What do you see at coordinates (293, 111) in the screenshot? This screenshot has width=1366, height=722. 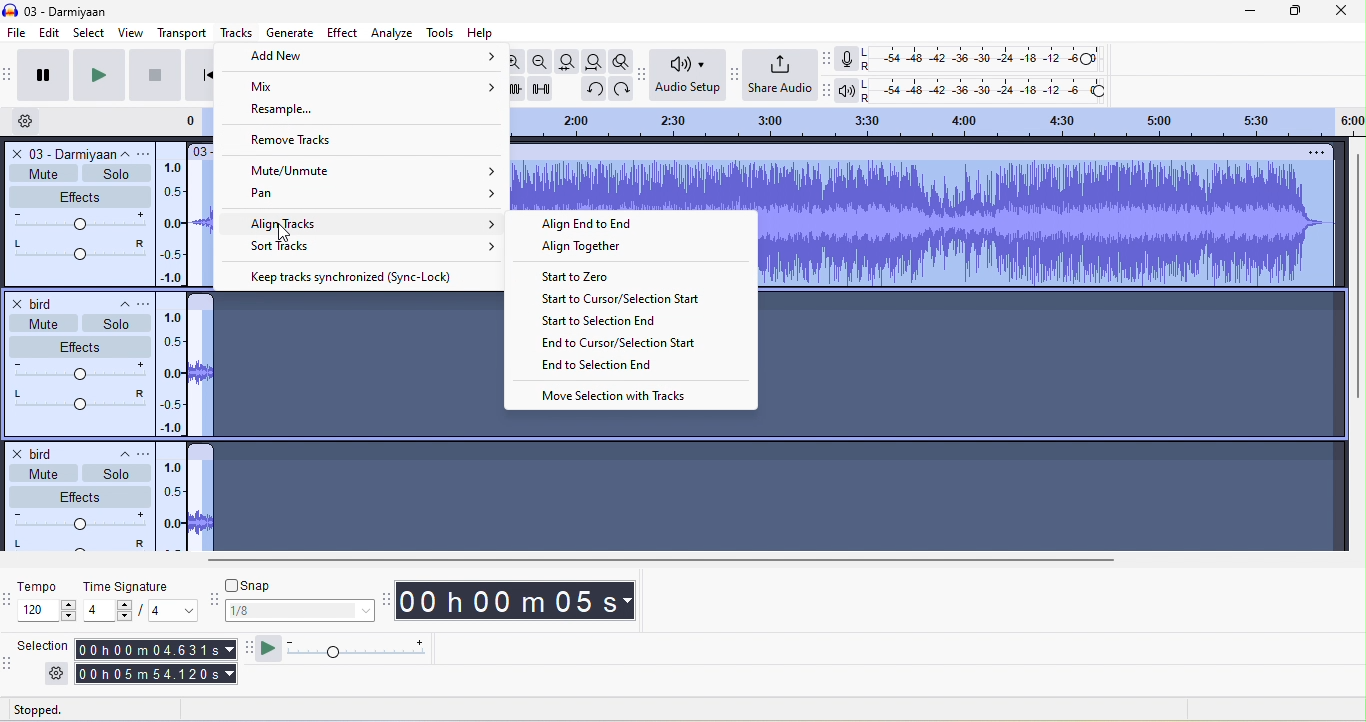 I see `resample` at bounding box center [293, 111].